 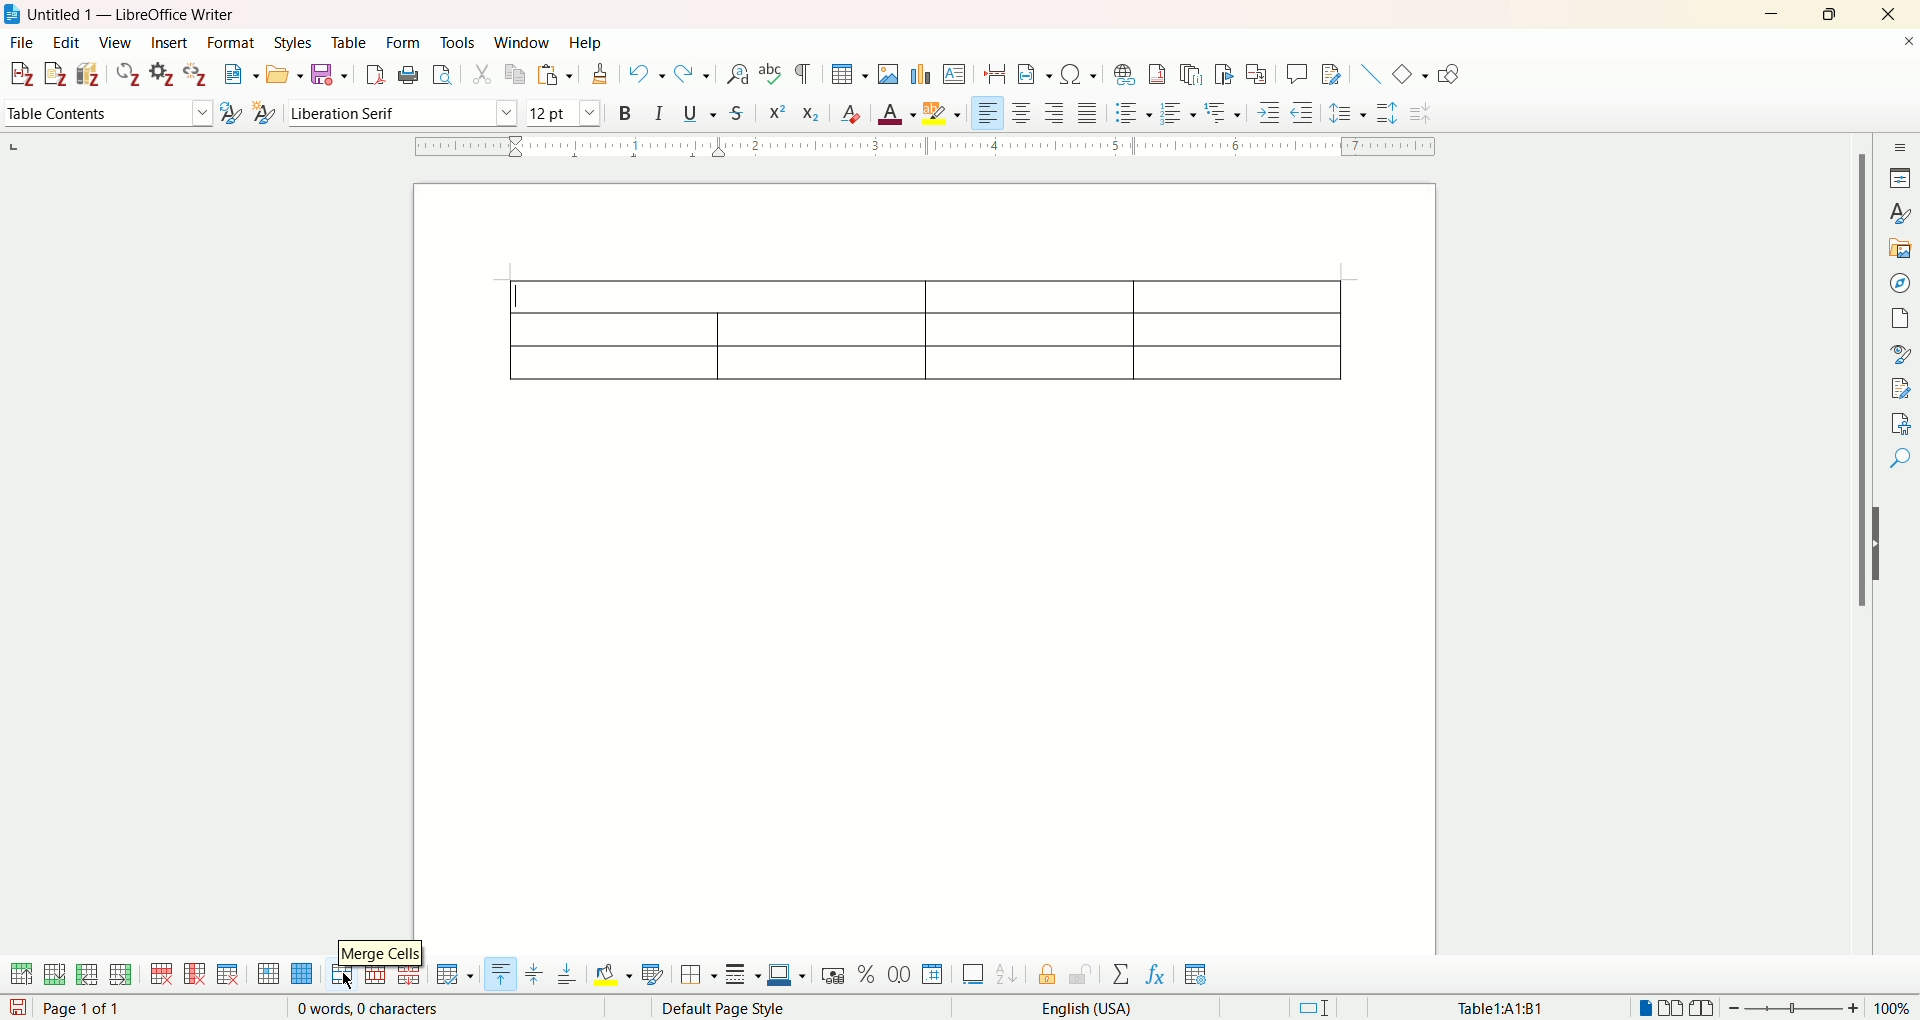 I want to click on insert footnote, so click(x=1159, y=74).